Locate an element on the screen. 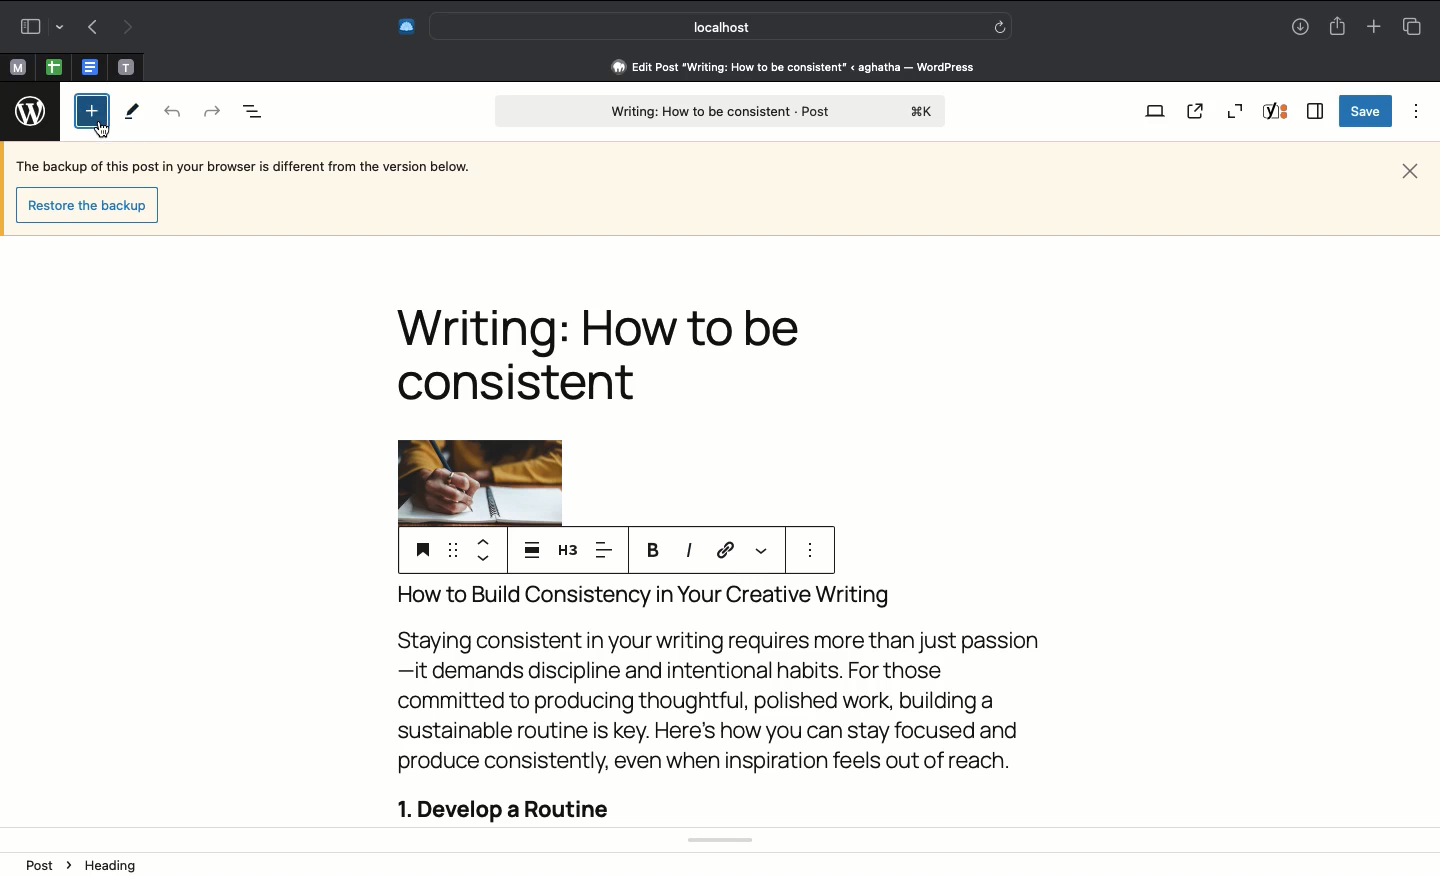 The width and height of the screenshot is (1440, 876). Close is located at coordinates (1410, 171).